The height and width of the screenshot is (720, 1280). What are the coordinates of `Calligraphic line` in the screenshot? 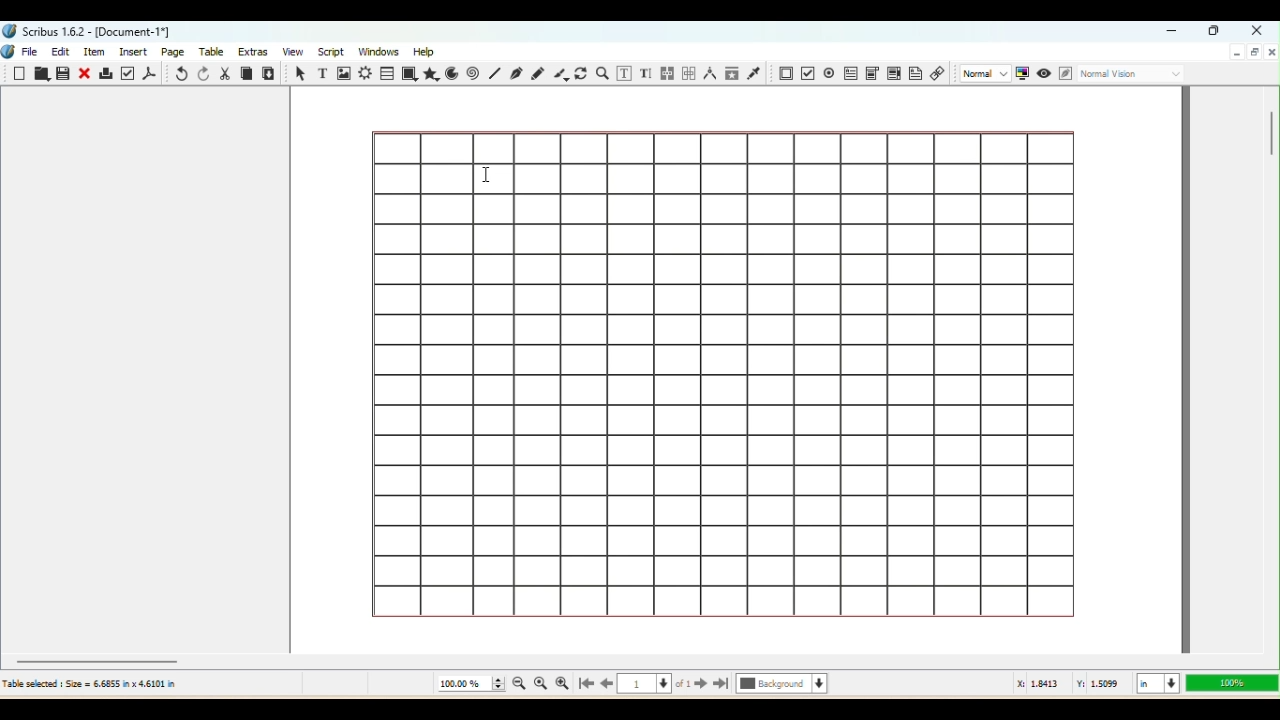 It's located at (559, 74).